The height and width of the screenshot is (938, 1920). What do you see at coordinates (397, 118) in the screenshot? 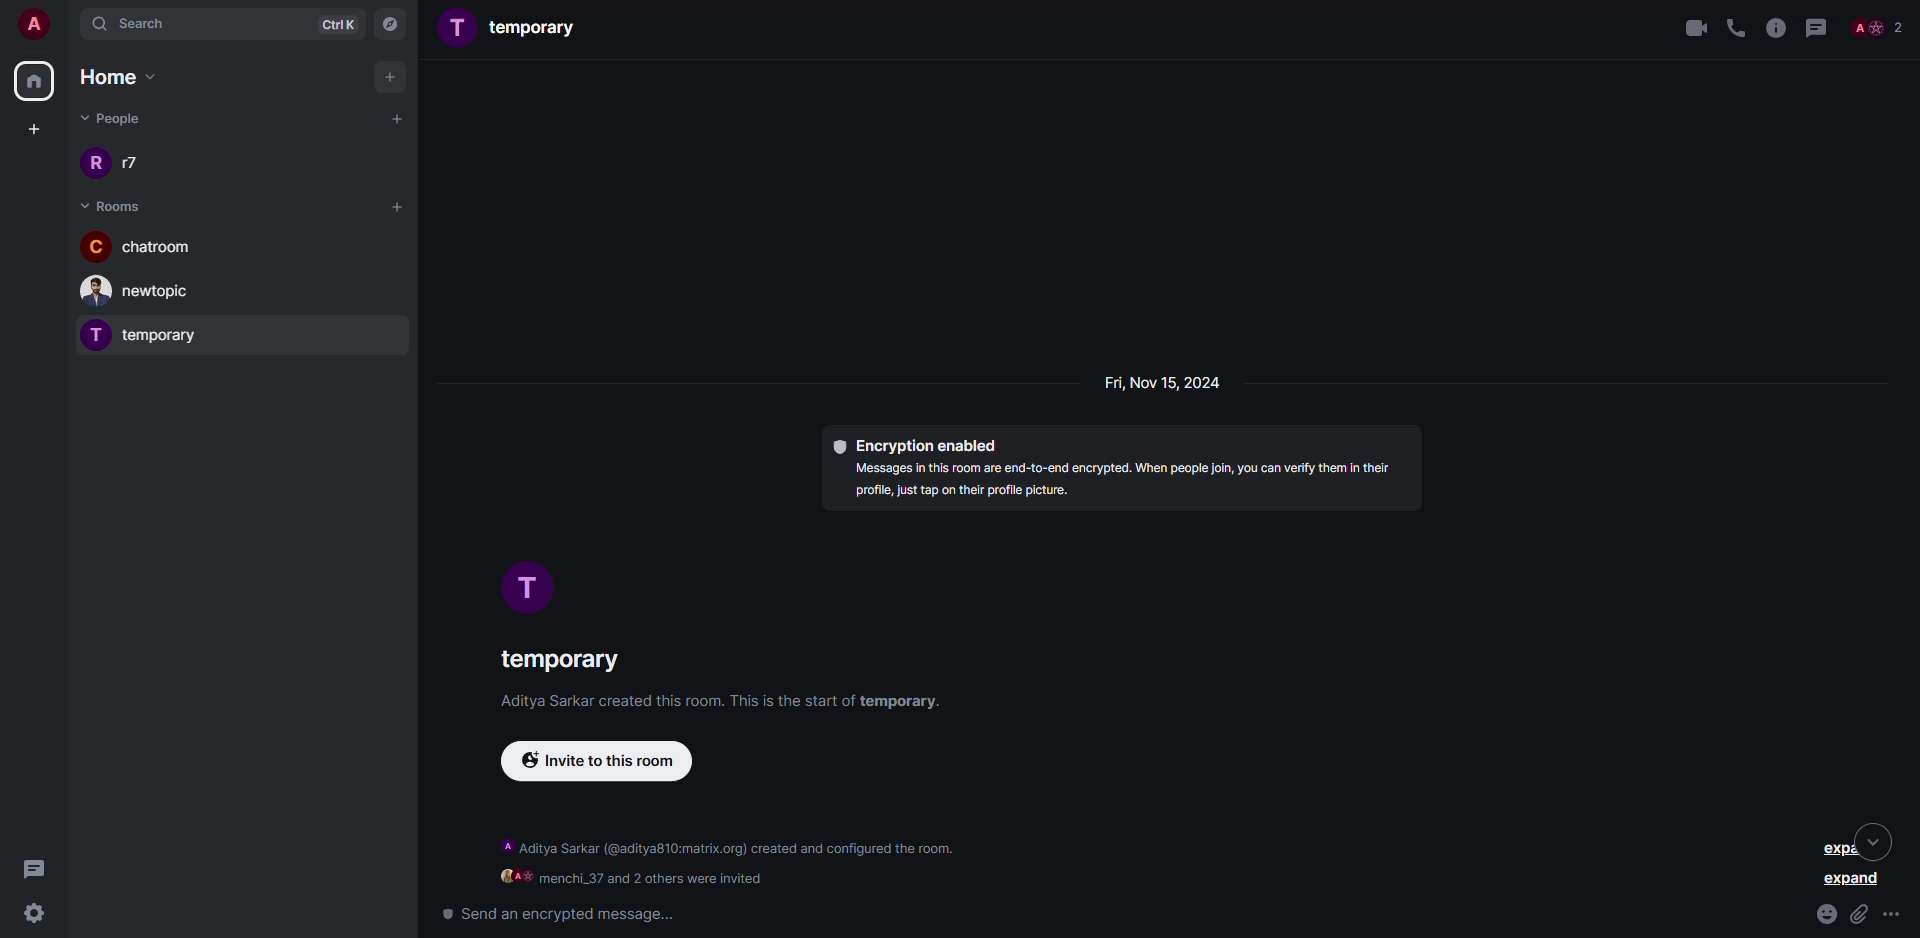
I see `add` at bounding box center [397, 118].